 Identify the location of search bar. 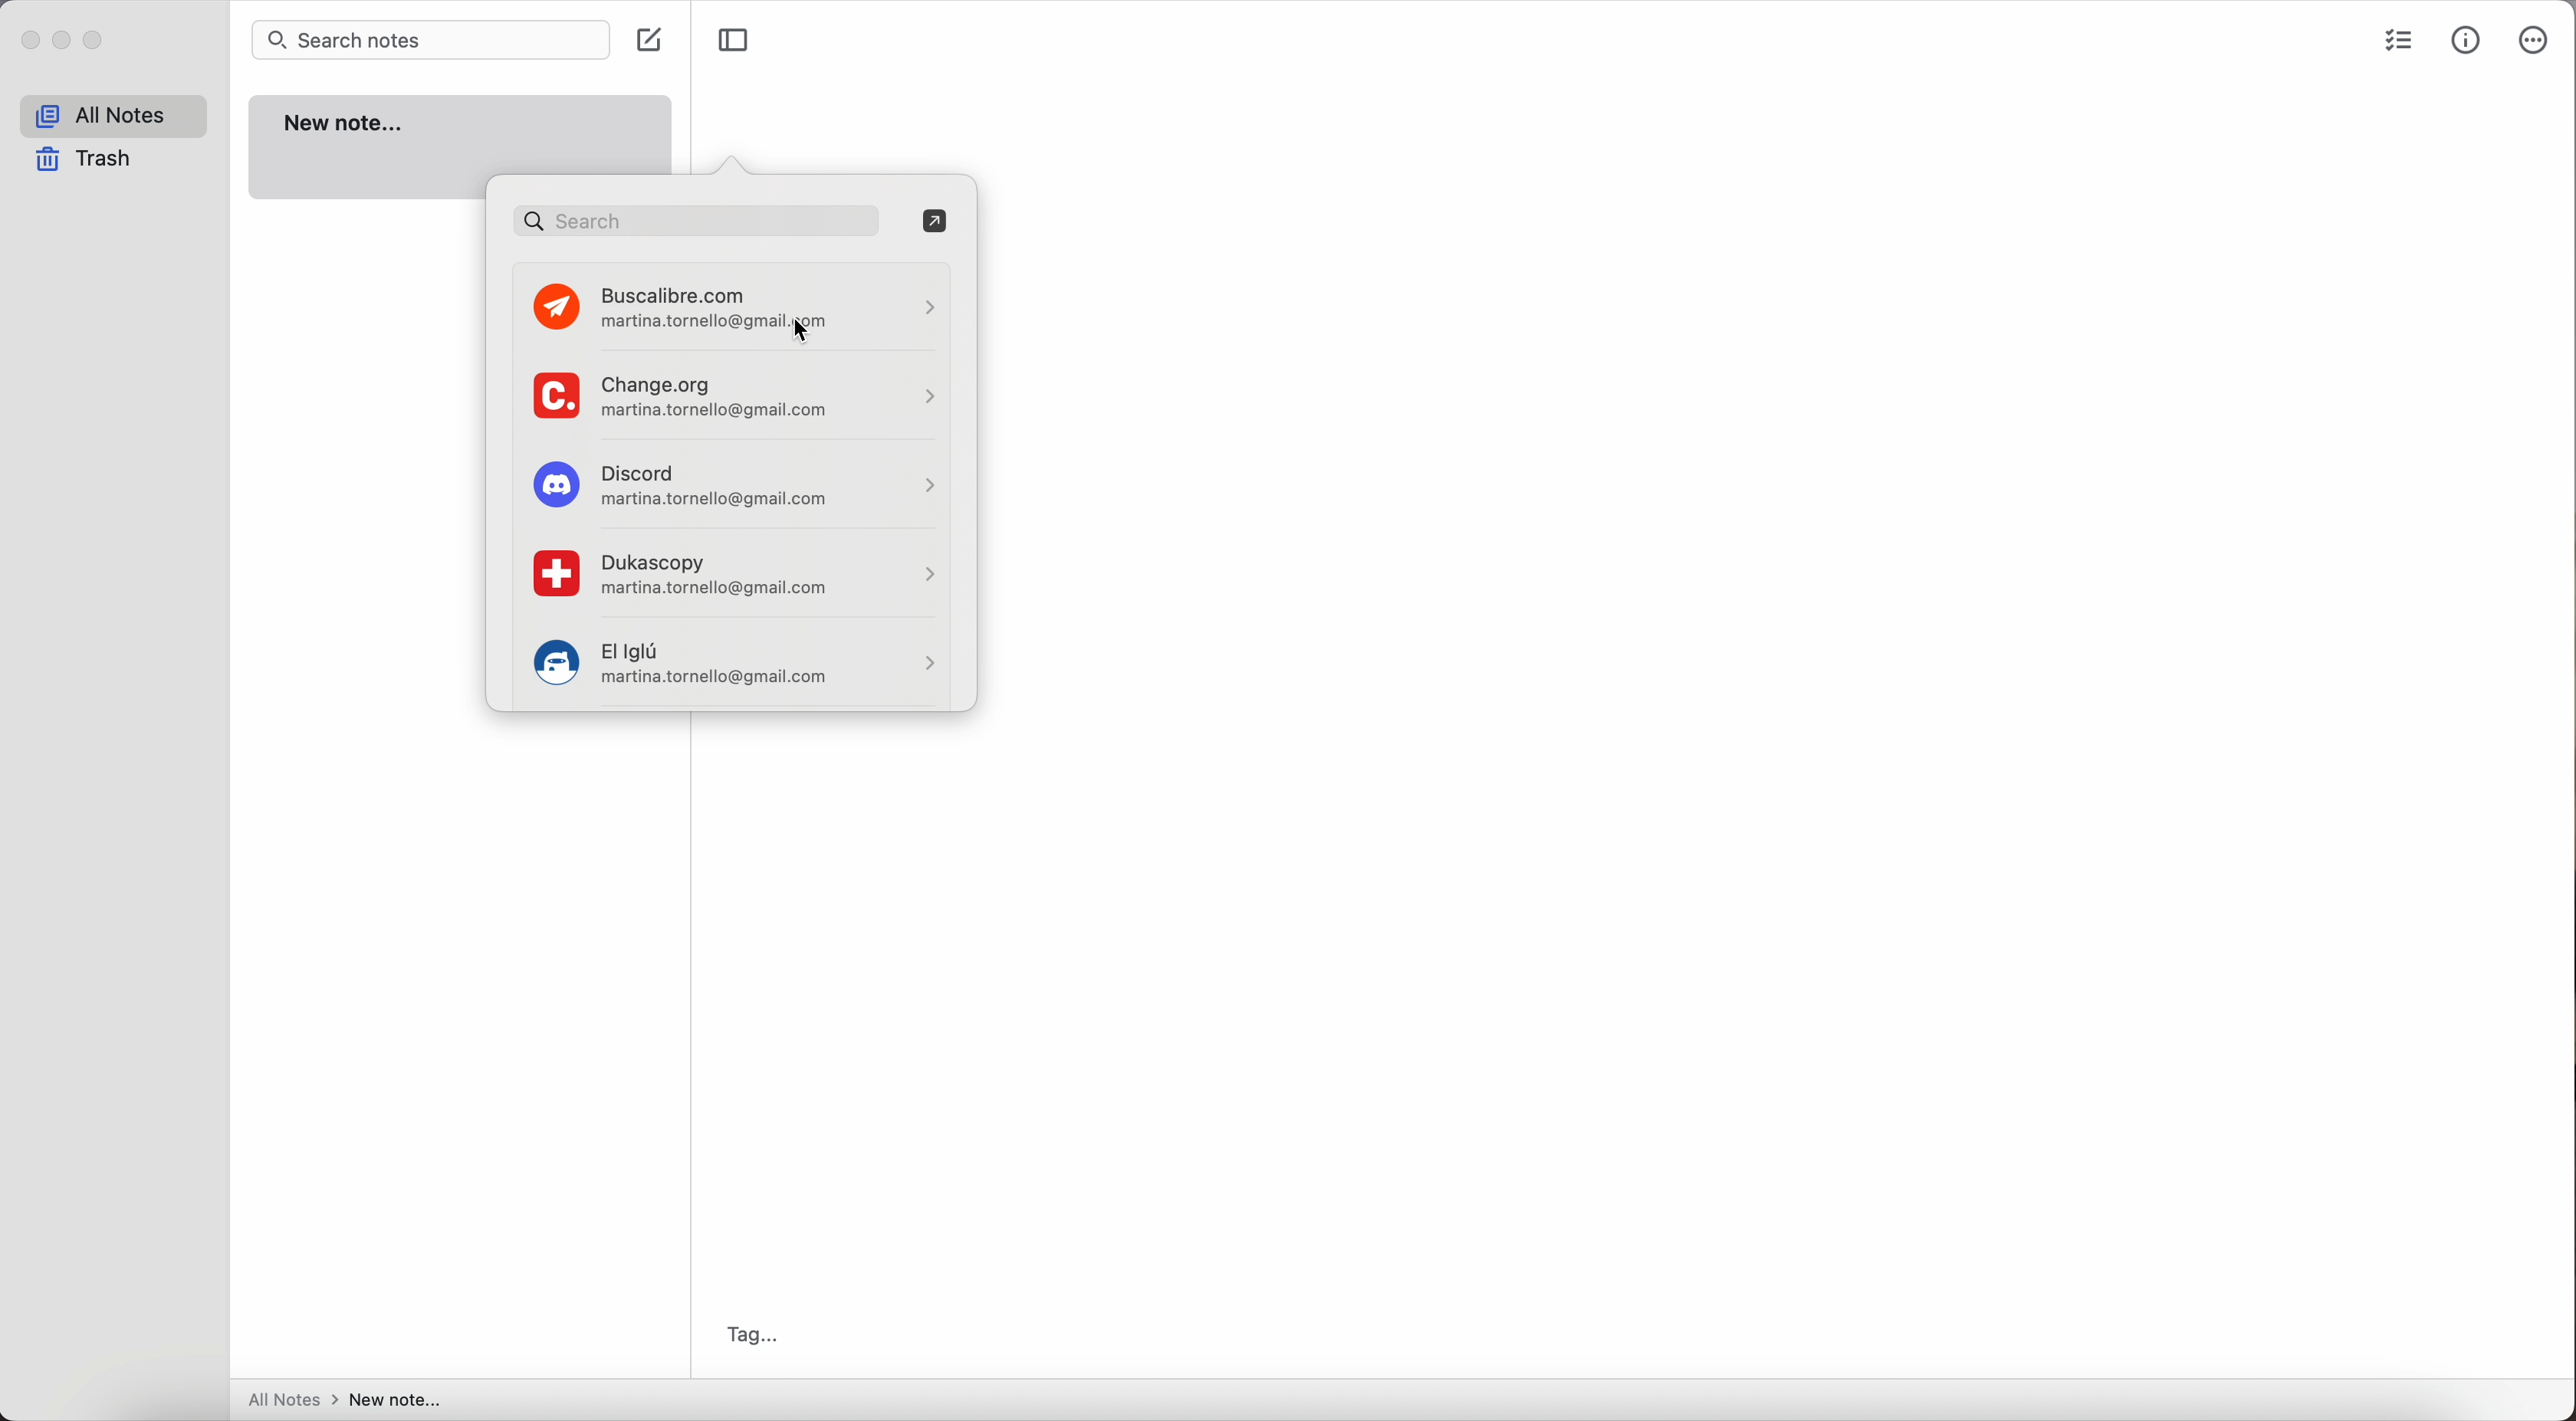
(428, 41).